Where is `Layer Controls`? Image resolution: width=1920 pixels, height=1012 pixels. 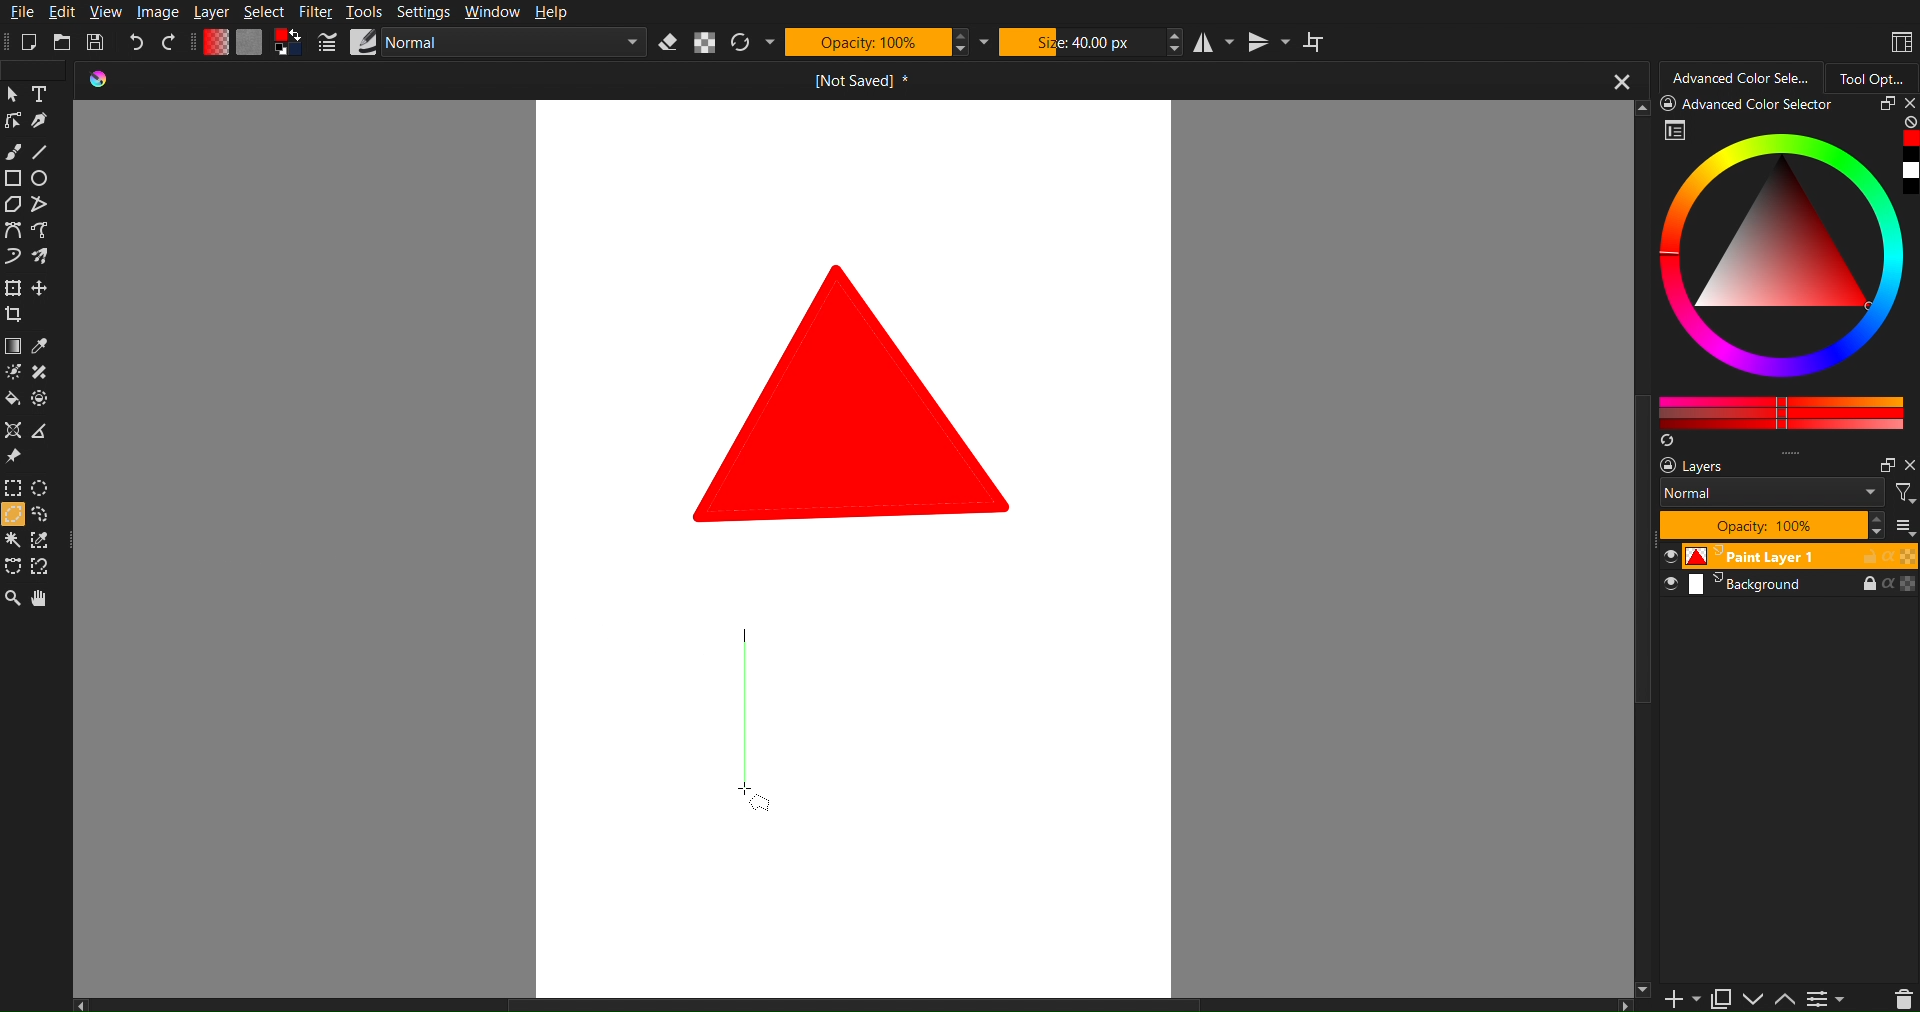
Layer Controls is located at coordinates (1903, 998).